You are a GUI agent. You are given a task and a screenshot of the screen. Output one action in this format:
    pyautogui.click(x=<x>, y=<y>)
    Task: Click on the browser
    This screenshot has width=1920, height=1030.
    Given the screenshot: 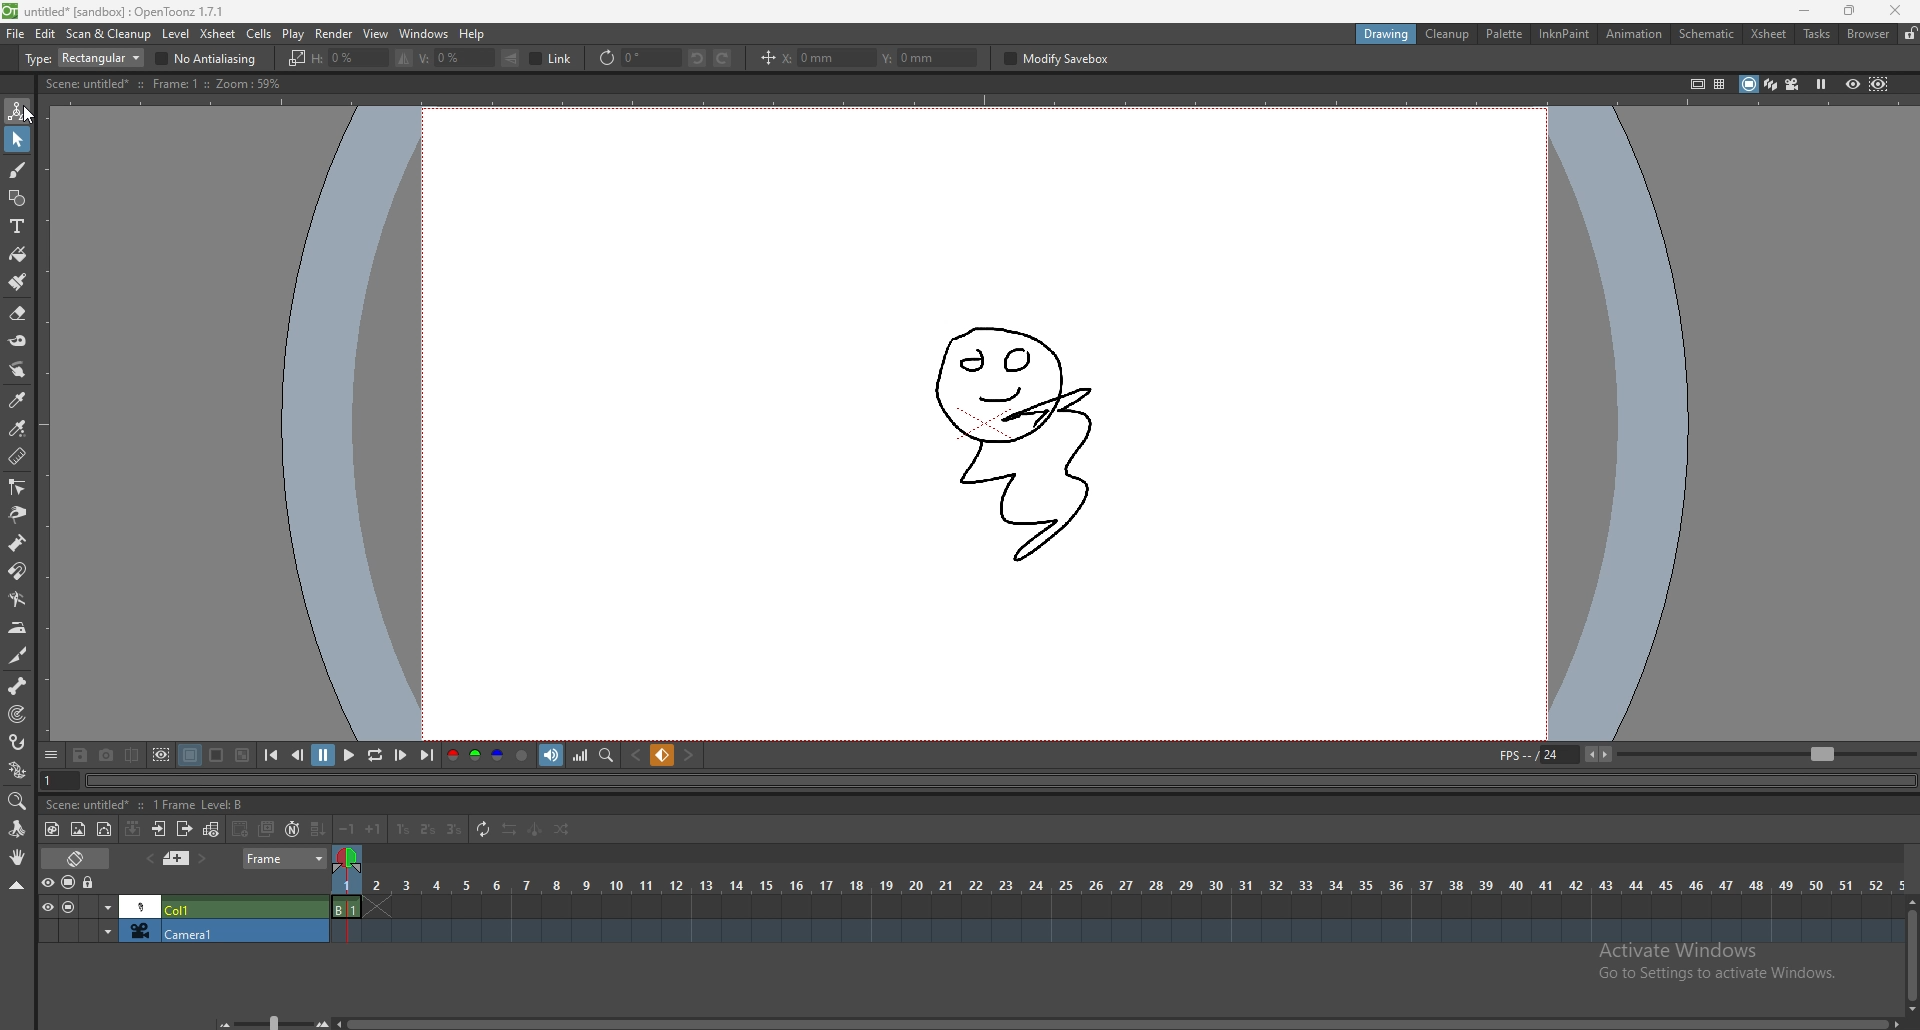 What is the action you would take?
    pyautogui.click(x=1867, y=33)
    